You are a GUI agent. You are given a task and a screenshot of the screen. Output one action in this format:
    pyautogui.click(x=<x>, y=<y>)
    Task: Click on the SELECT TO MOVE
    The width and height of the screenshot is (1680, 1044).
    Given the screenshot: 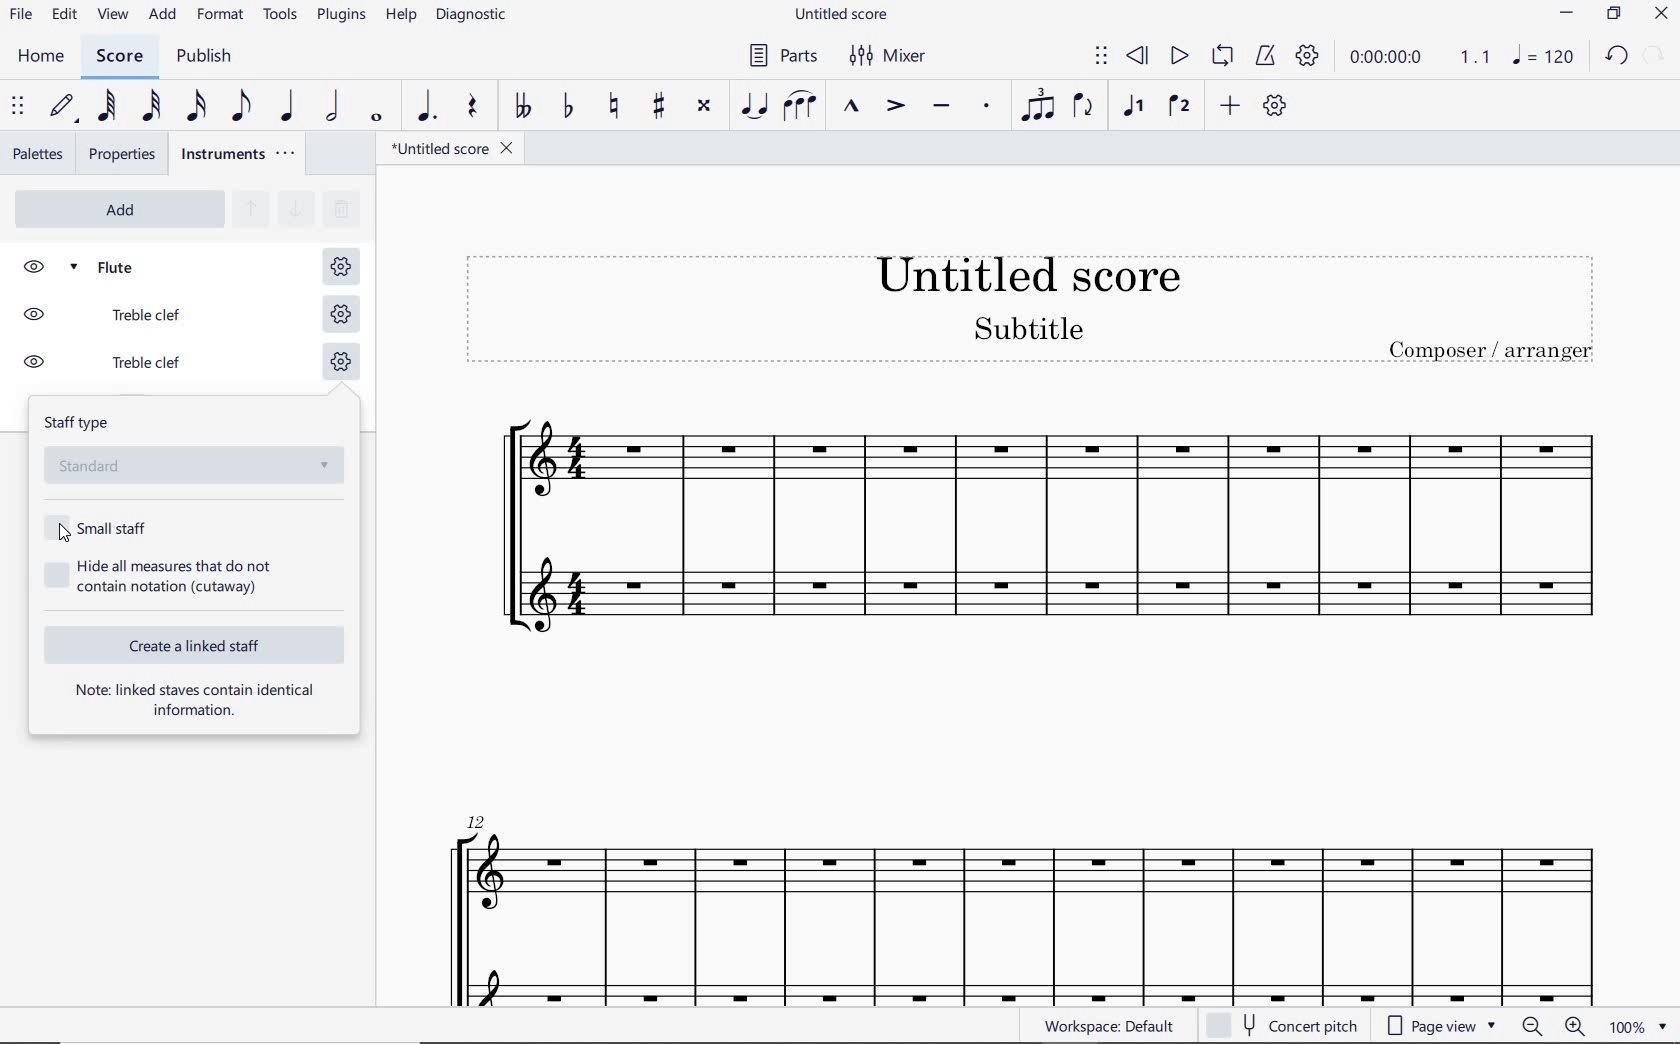 What is the action you would take?
    pyautogui.click(x=18, y=109)
    